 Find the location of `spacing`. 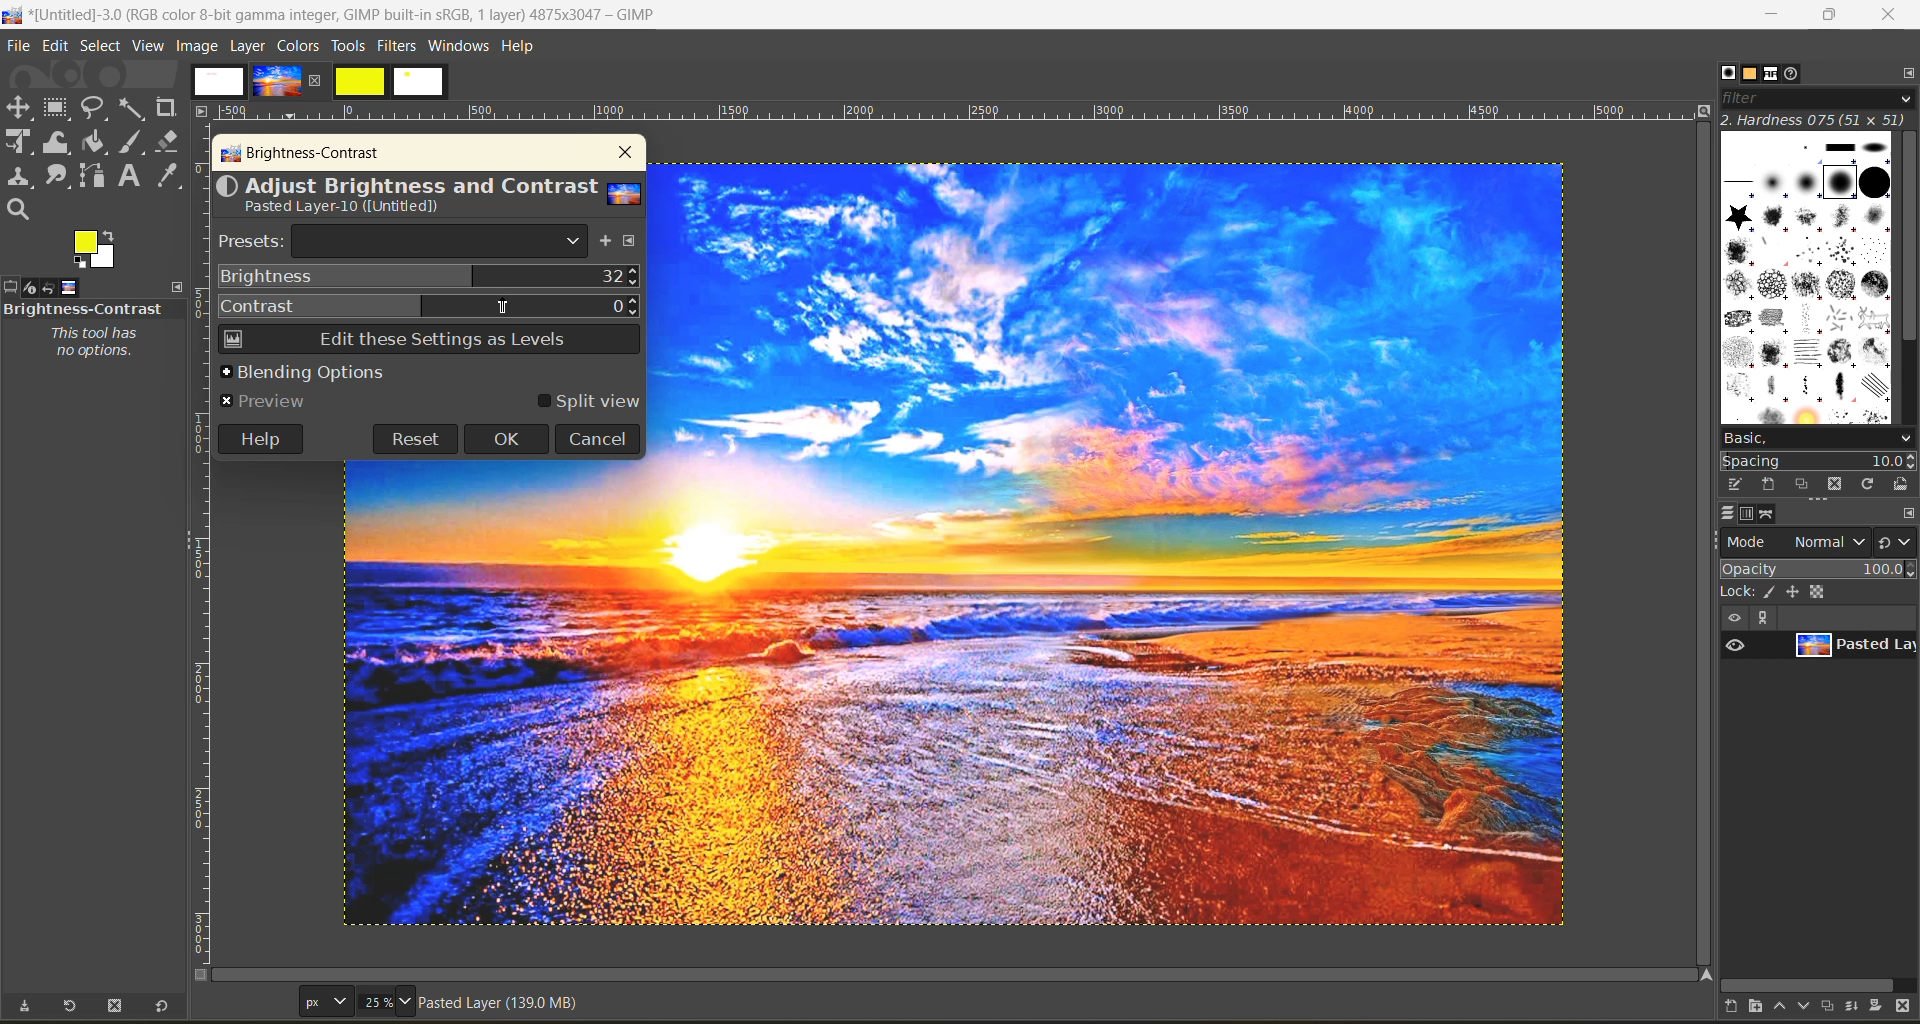

spacing is located at coordinates (1820, 462).